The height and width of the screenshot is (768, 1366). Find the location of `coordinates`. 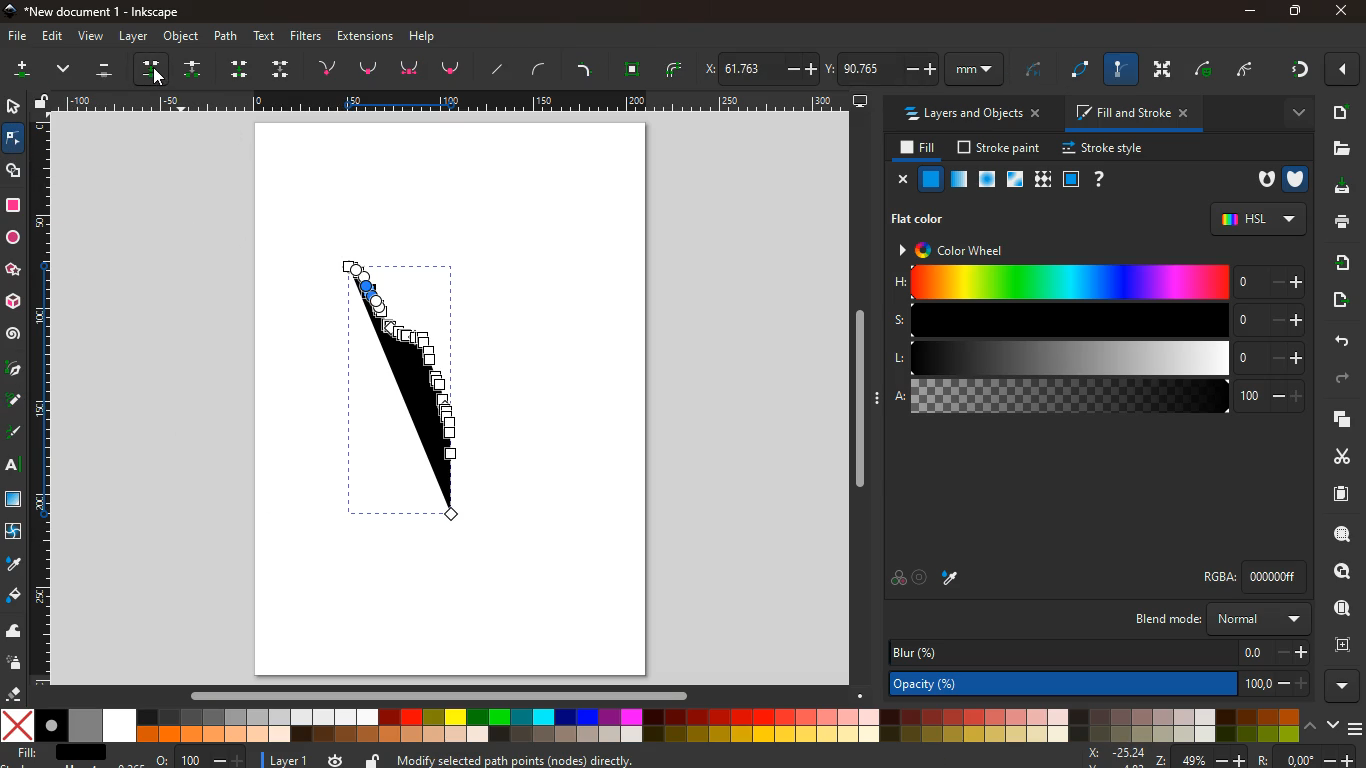

coordinates is located at coordinates (854, 66).